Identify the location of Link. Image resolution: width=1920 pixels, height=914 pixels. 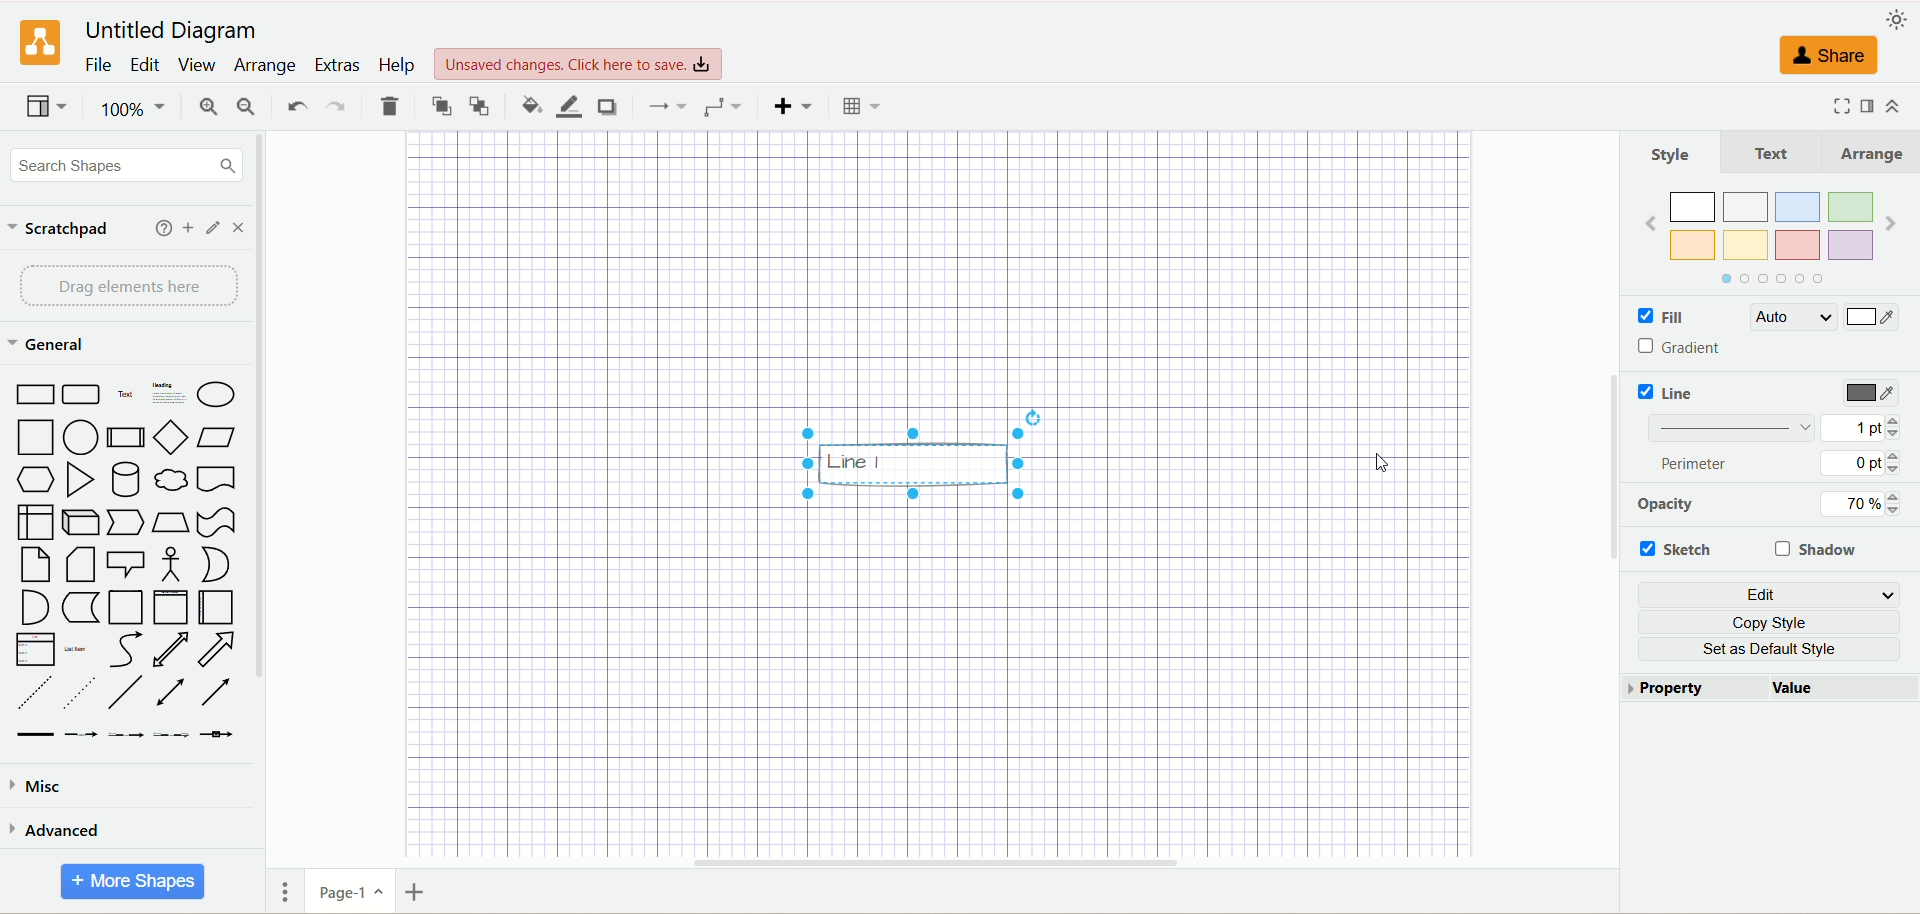
(35, 736).